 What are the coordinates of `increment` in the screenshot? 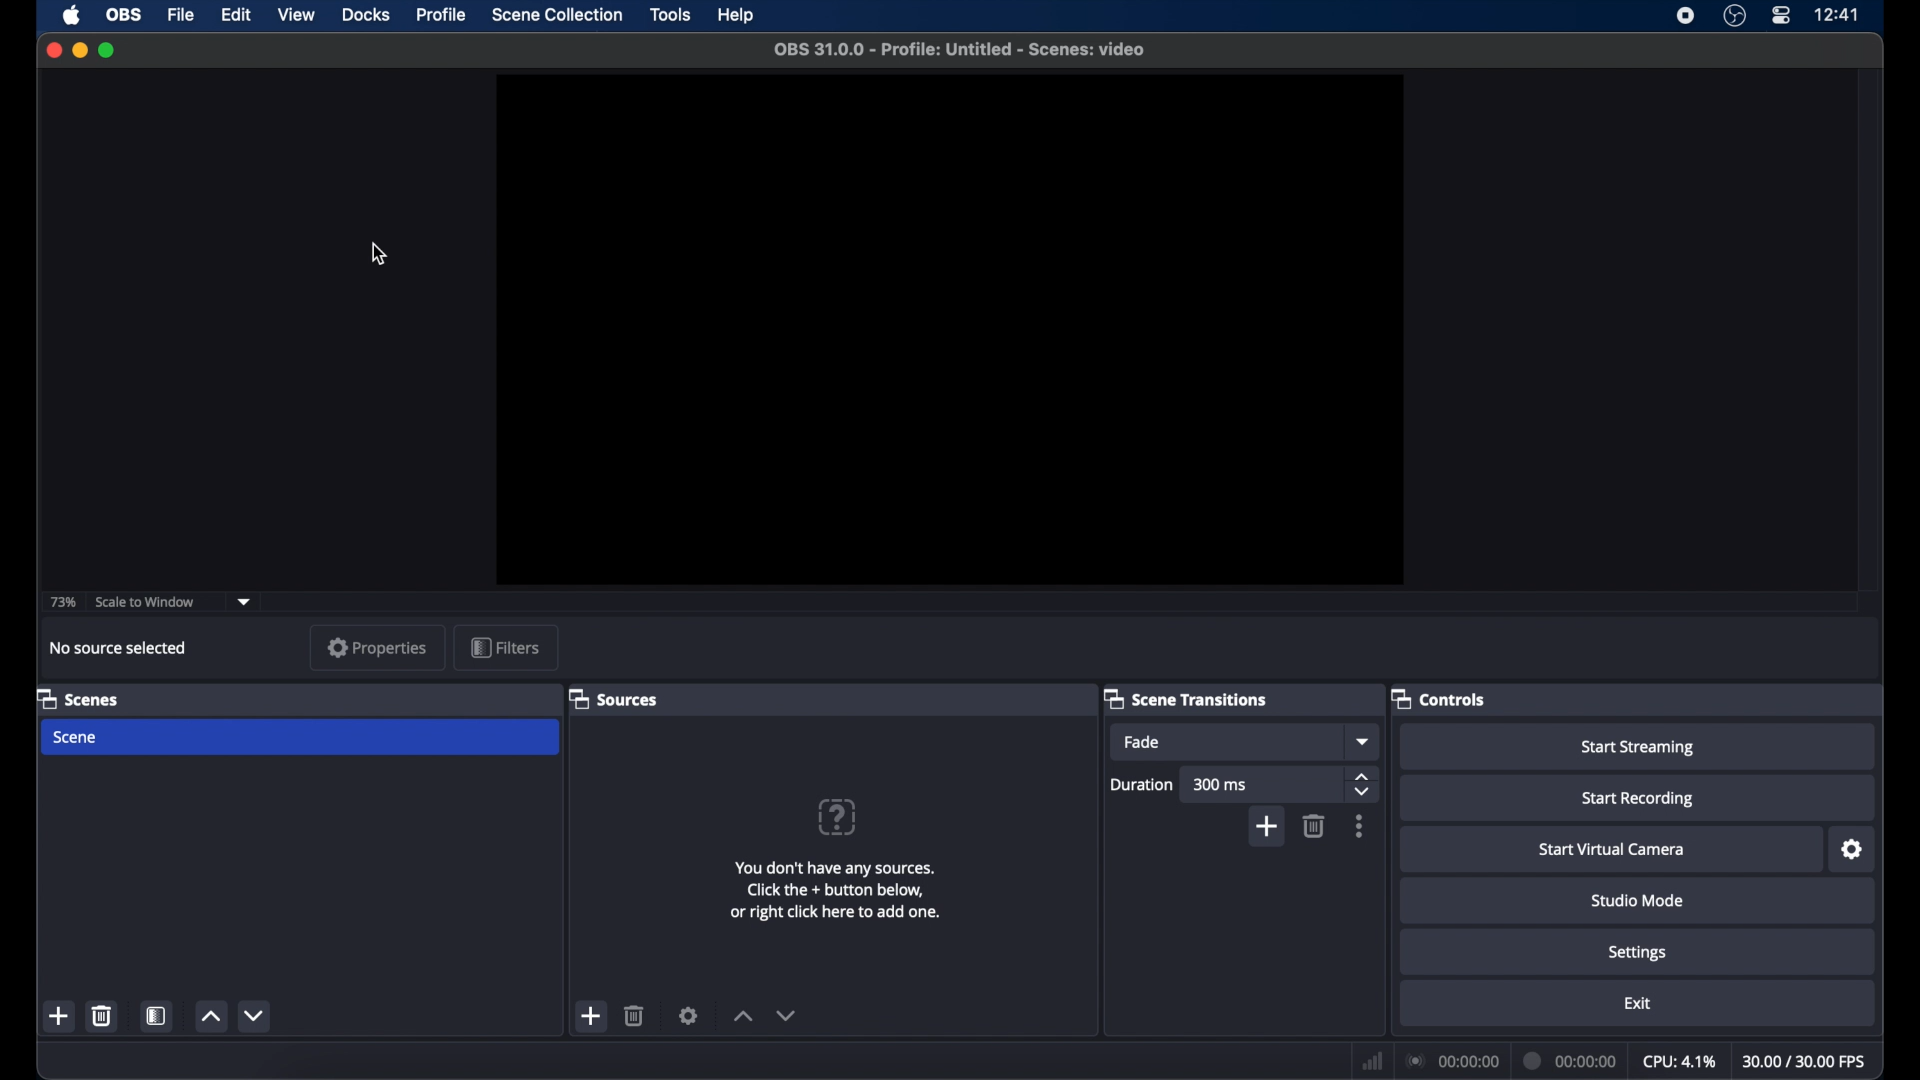 It's located at (210, 1016).